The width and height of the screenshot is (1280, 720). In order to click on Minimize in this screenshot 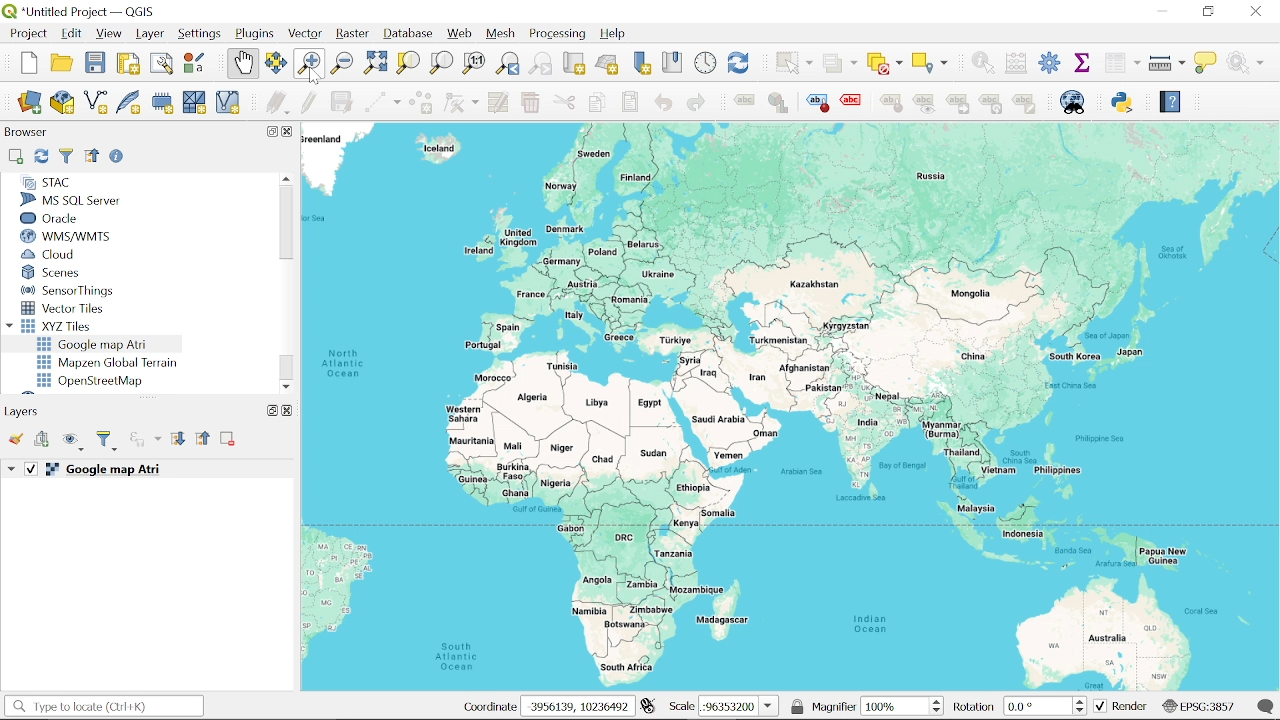, I will do `click(1159, 10)`.